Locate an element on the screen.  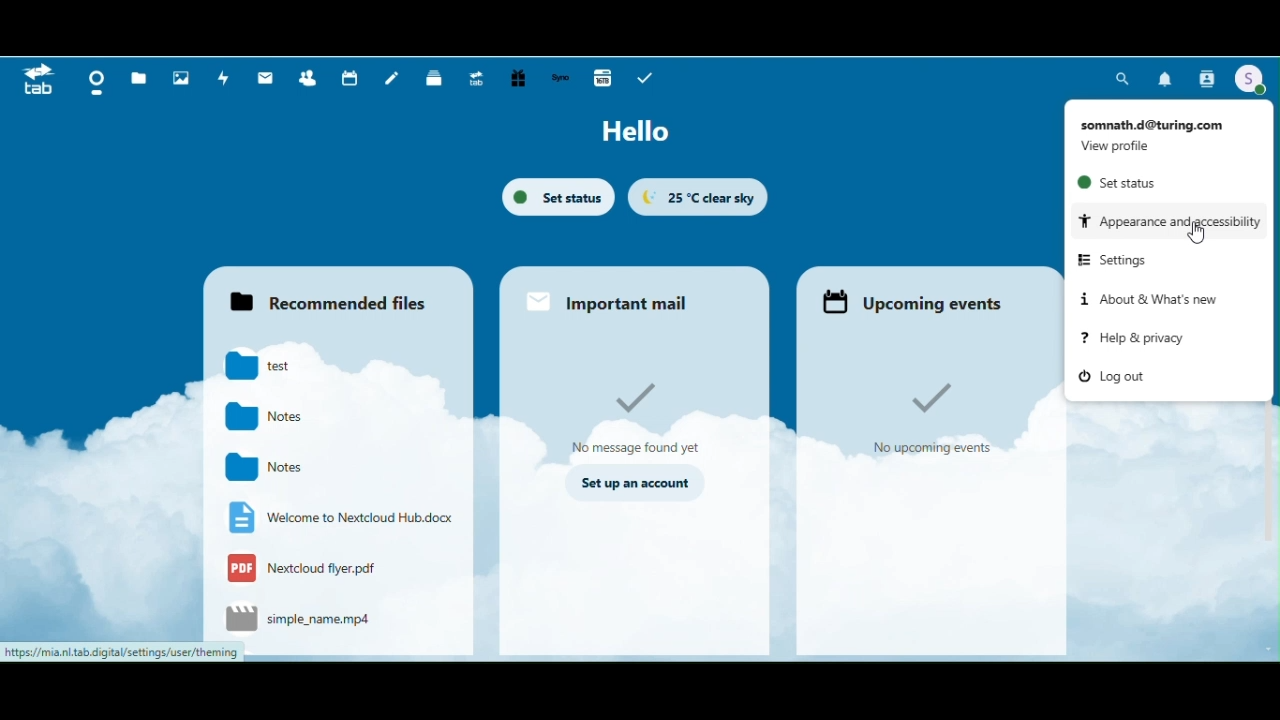
Mail is located at coordinates (264, 79).